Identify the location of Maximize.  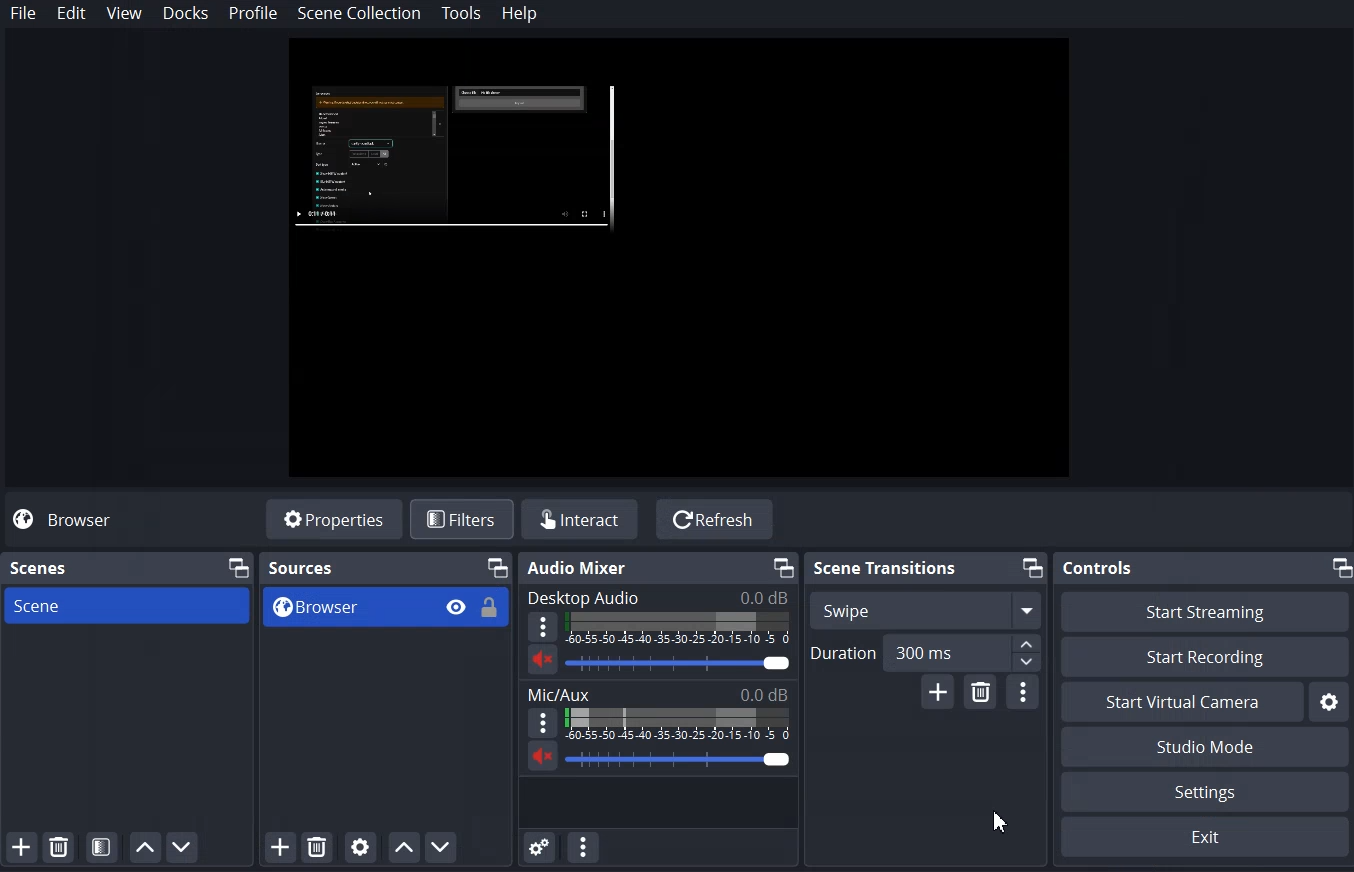
(239, 567).